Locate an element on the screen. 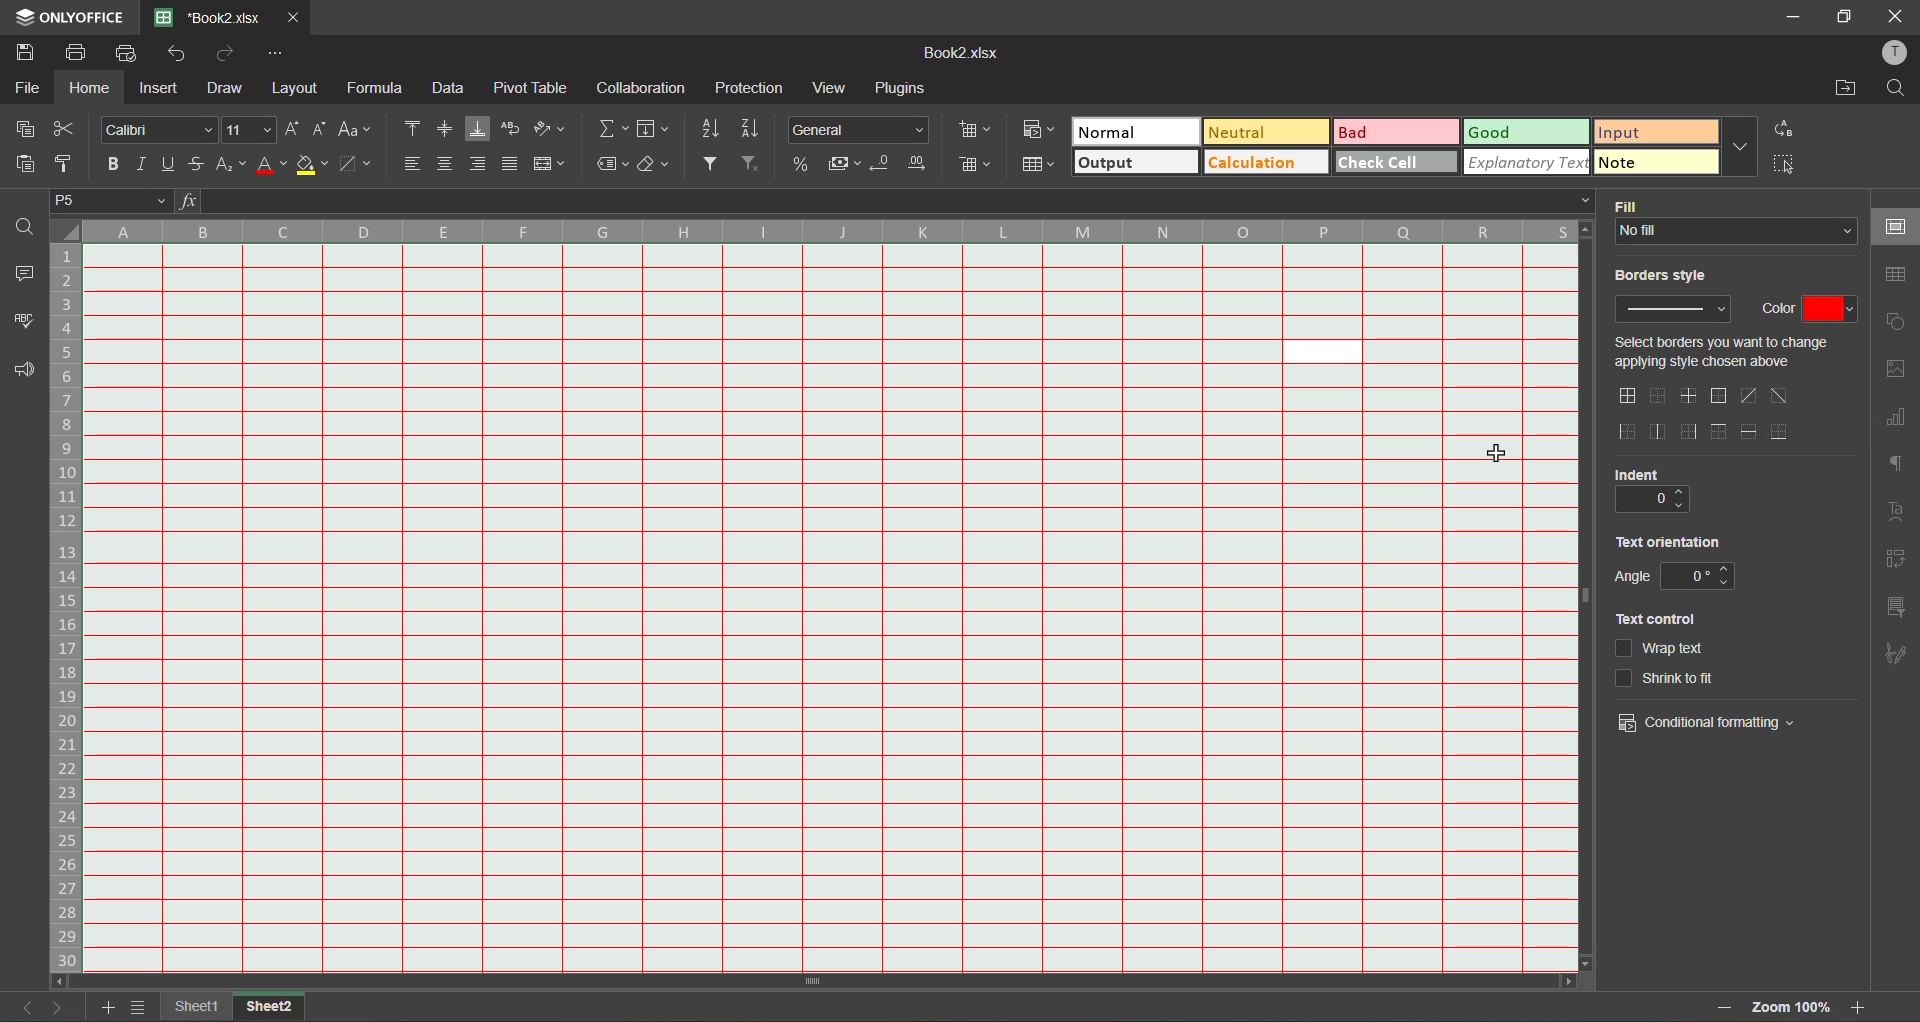  feedback is located at coordinates (24, 371).